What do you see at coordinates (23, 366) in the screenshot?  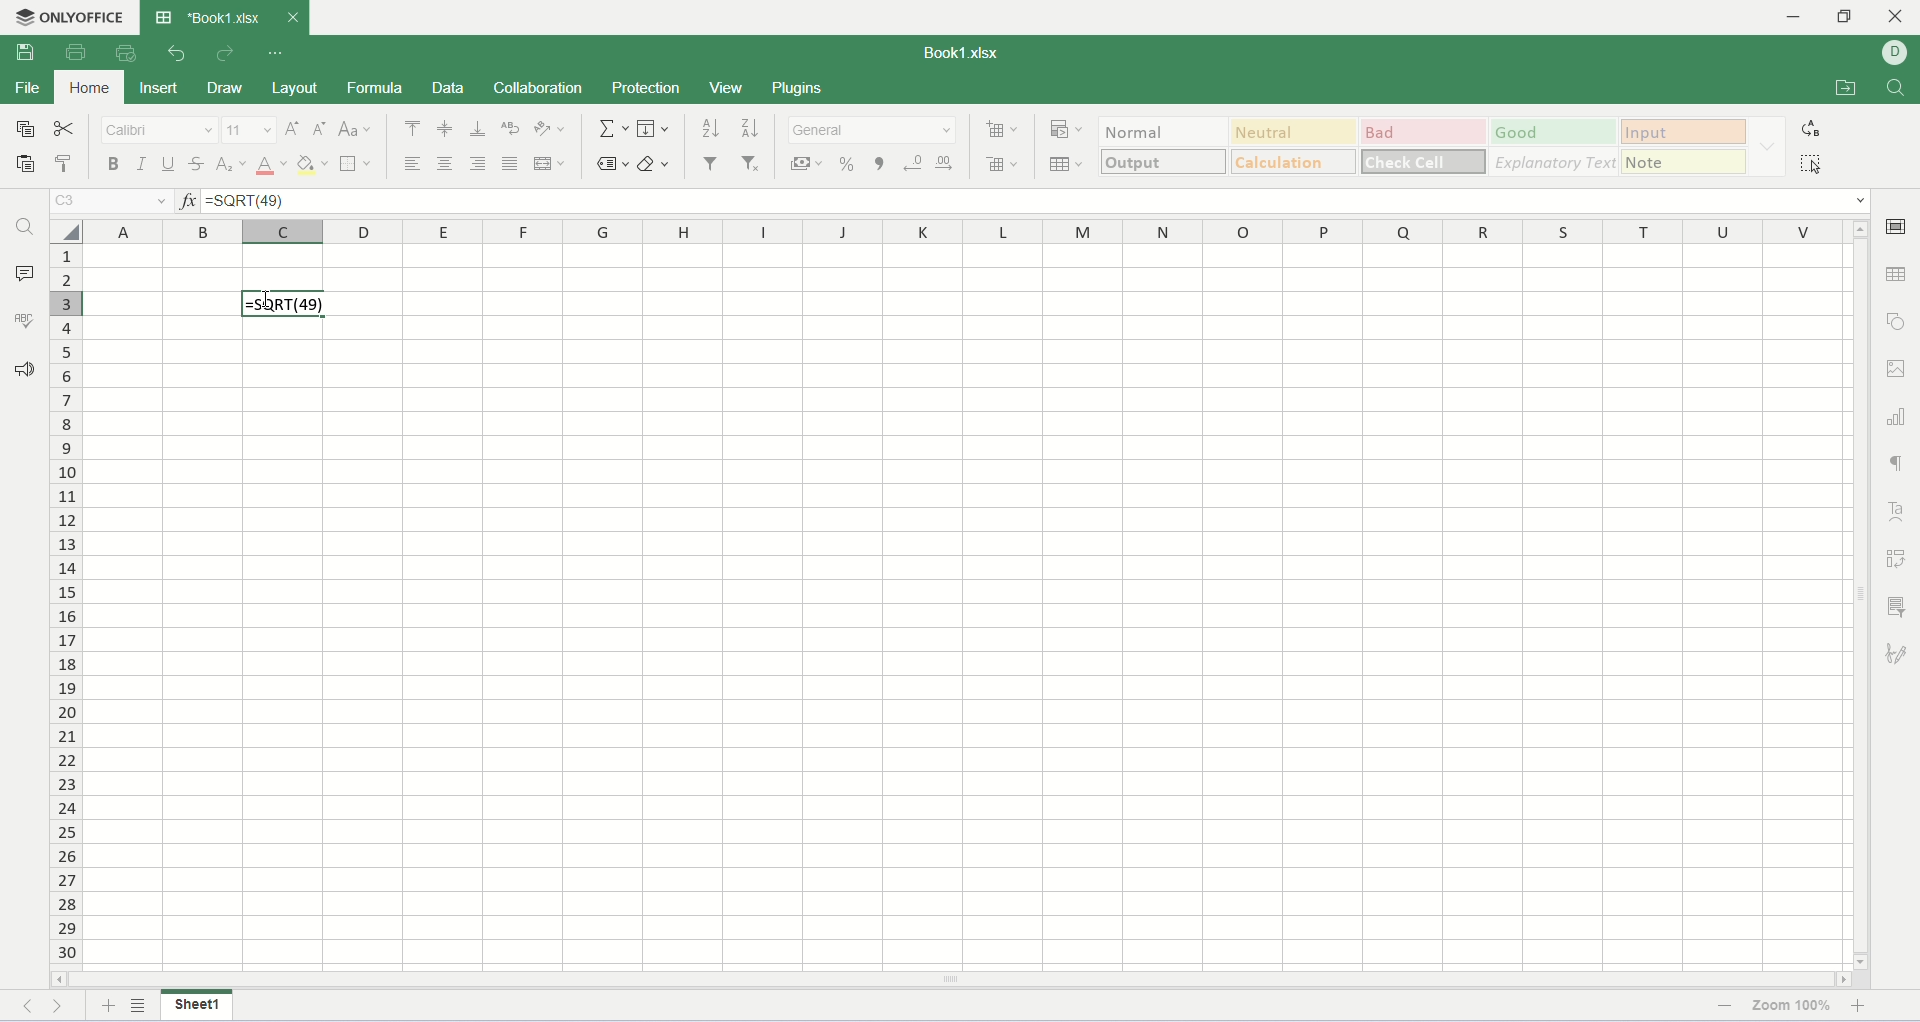 I see `feedback and support` at bounding box center [23, 366].